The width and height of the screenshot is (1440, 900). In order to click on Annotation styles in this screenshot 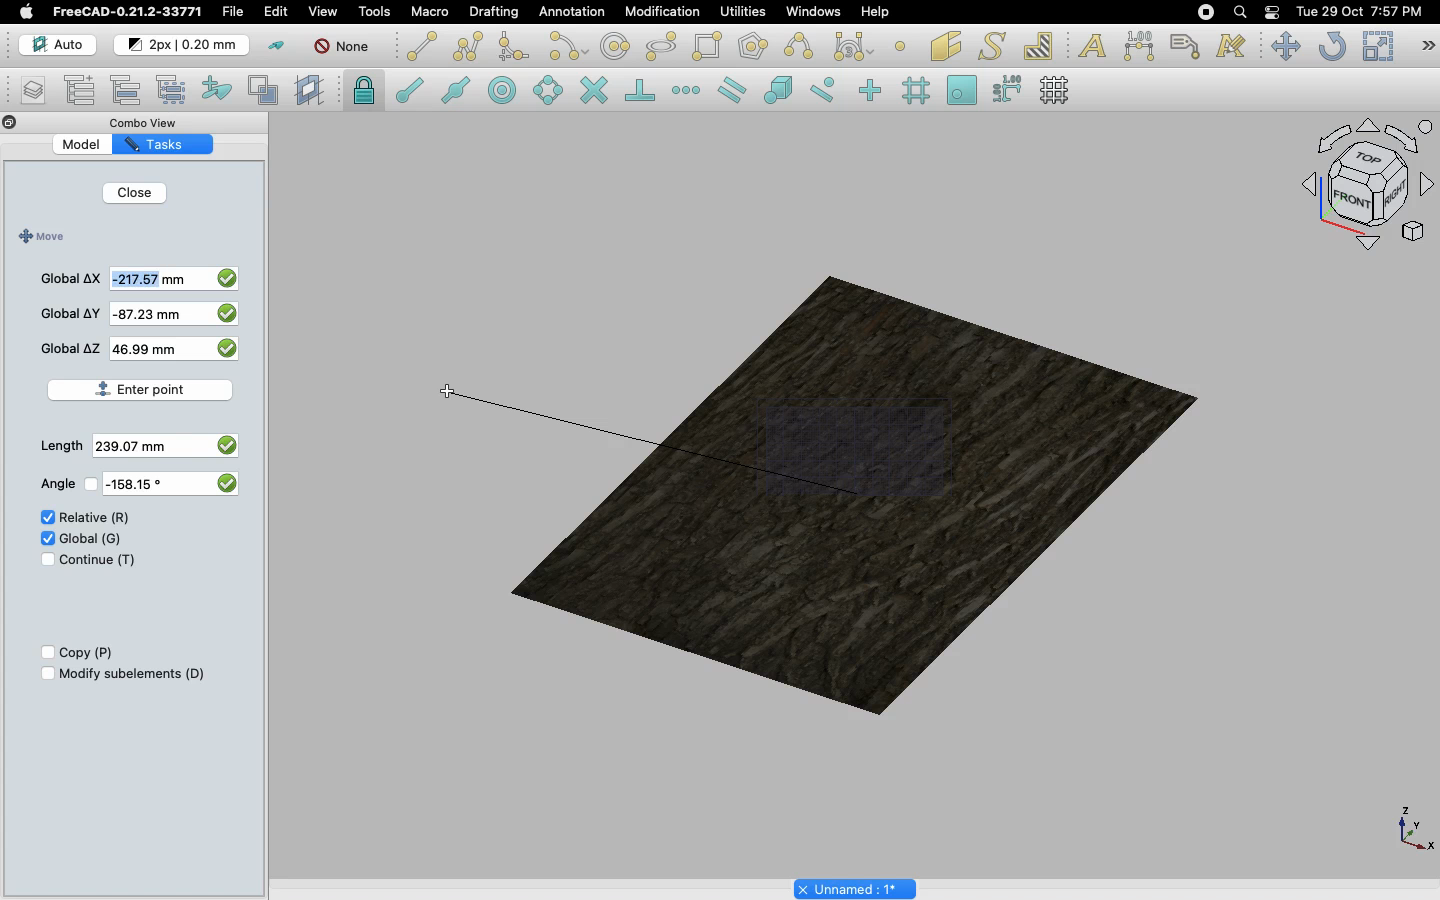, I will do `click(1232, 46)`.